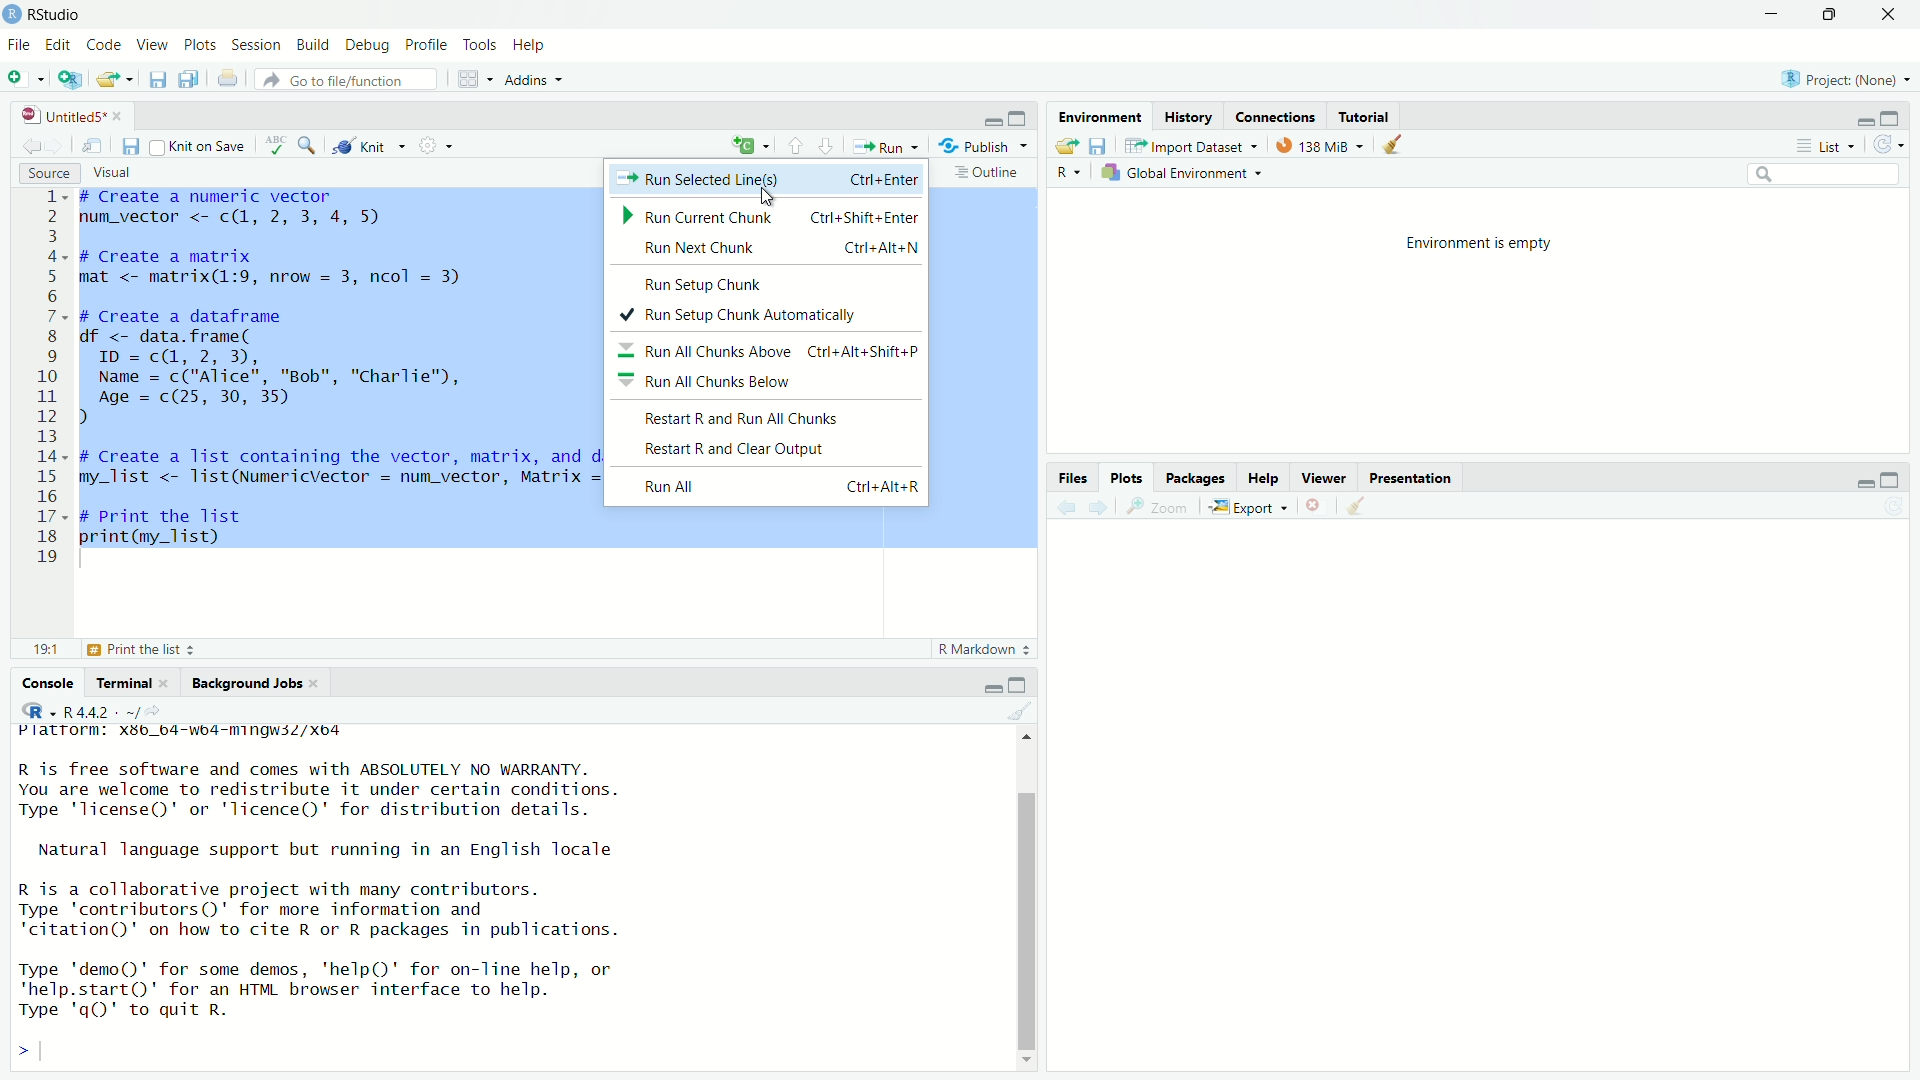 The width and height of the screenshot is (1920, 1080). Describe the element at coordinates (1889, 143) in the screenshot. I see `refresh` at that location.